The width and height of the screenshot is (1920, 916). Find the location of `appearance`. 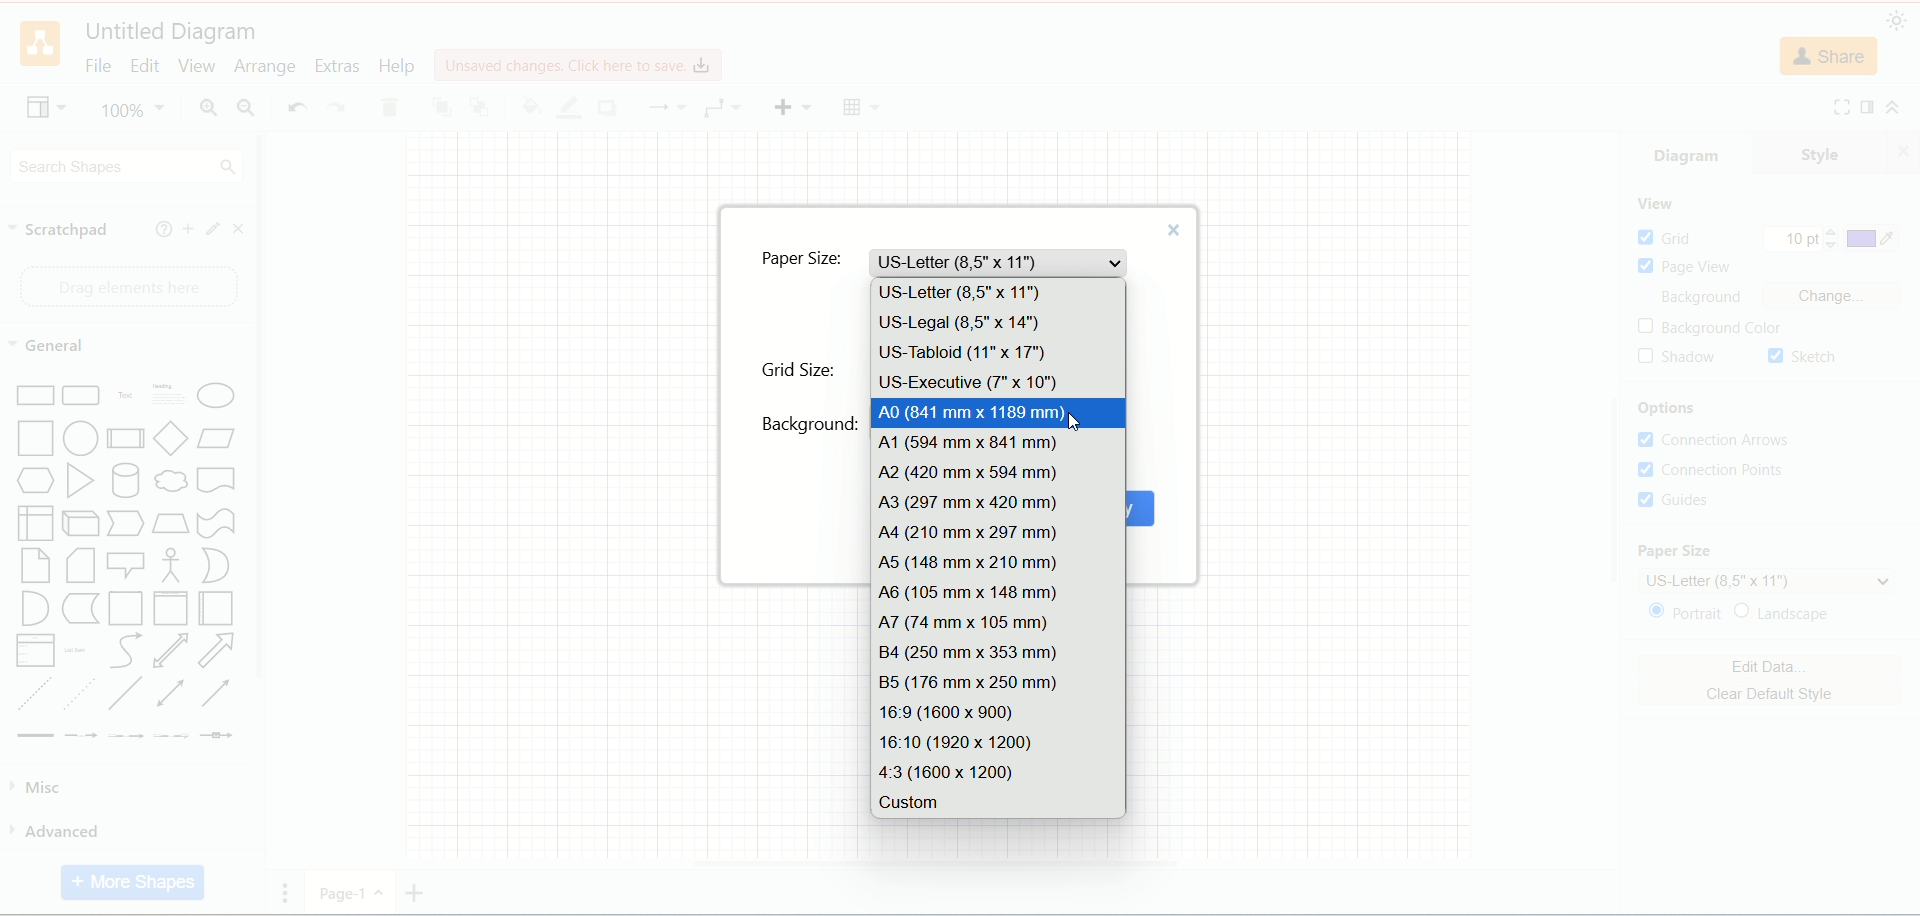

appearance is located at coordinates (1898, 21).